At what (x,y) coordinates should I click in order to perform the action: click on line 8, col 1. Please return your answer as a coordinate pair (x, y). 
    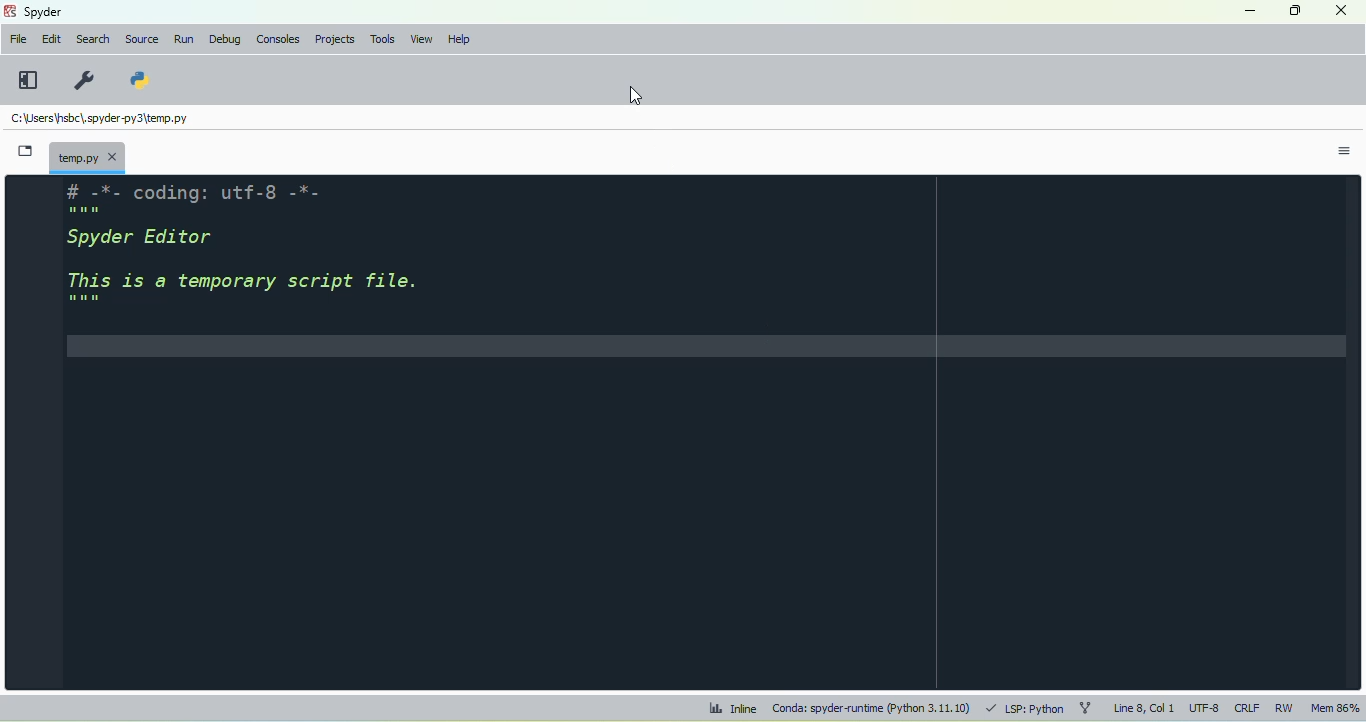
    Looking at the image, I should click on (1144, 707).